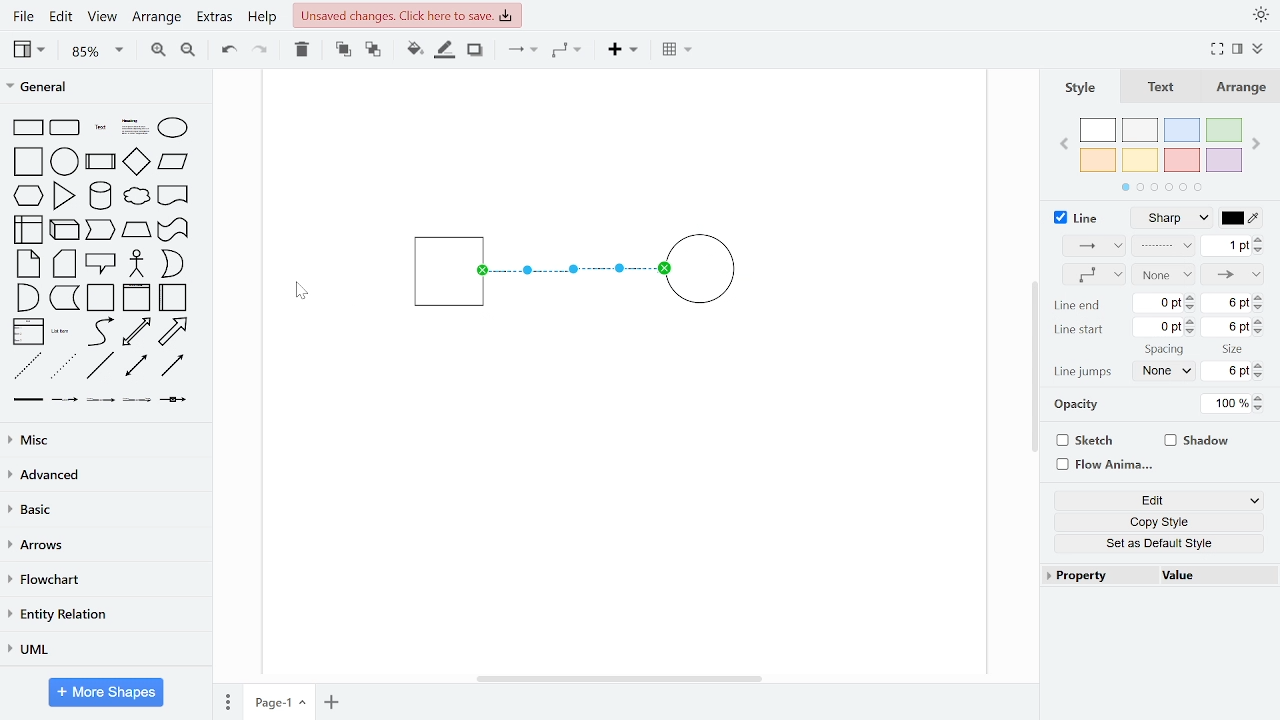  Describe the element at coordinates (66, 264) in the screenshot. I see `card` at that location.